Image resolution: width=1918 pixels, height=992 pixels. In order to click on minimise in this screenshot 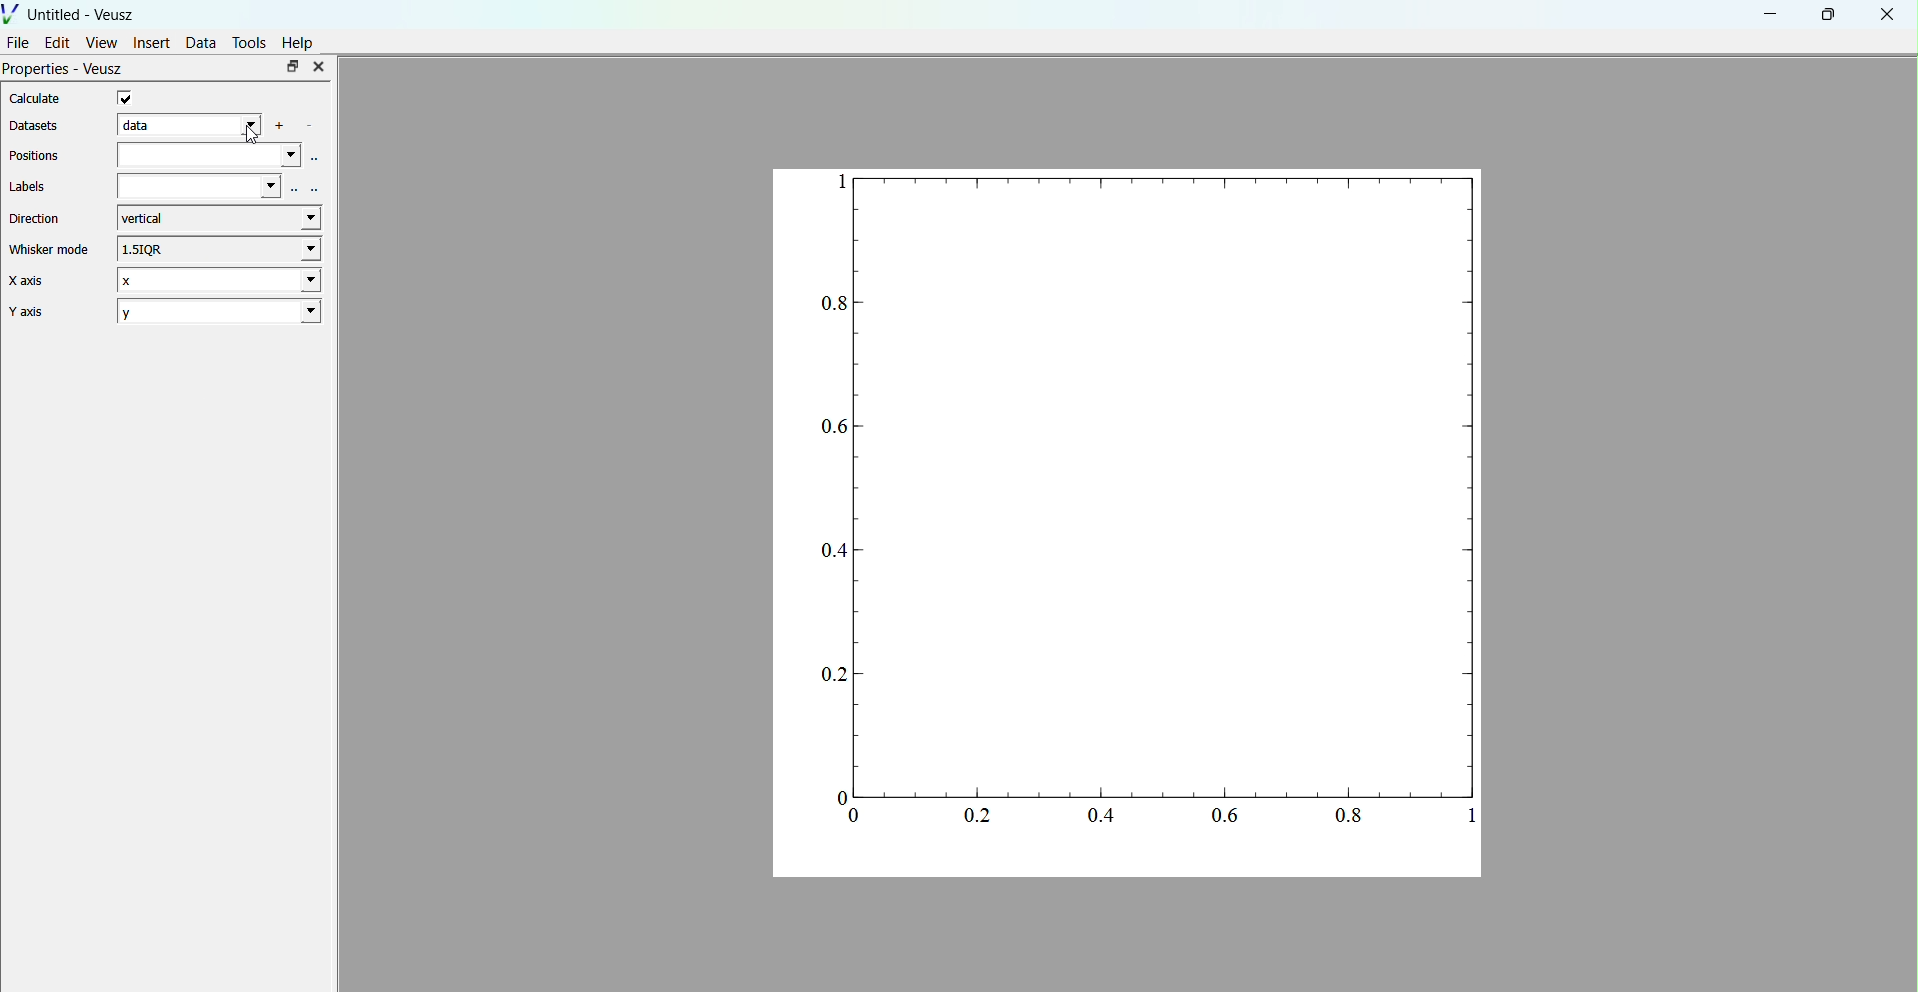, I will do `click(1771, 13)`.